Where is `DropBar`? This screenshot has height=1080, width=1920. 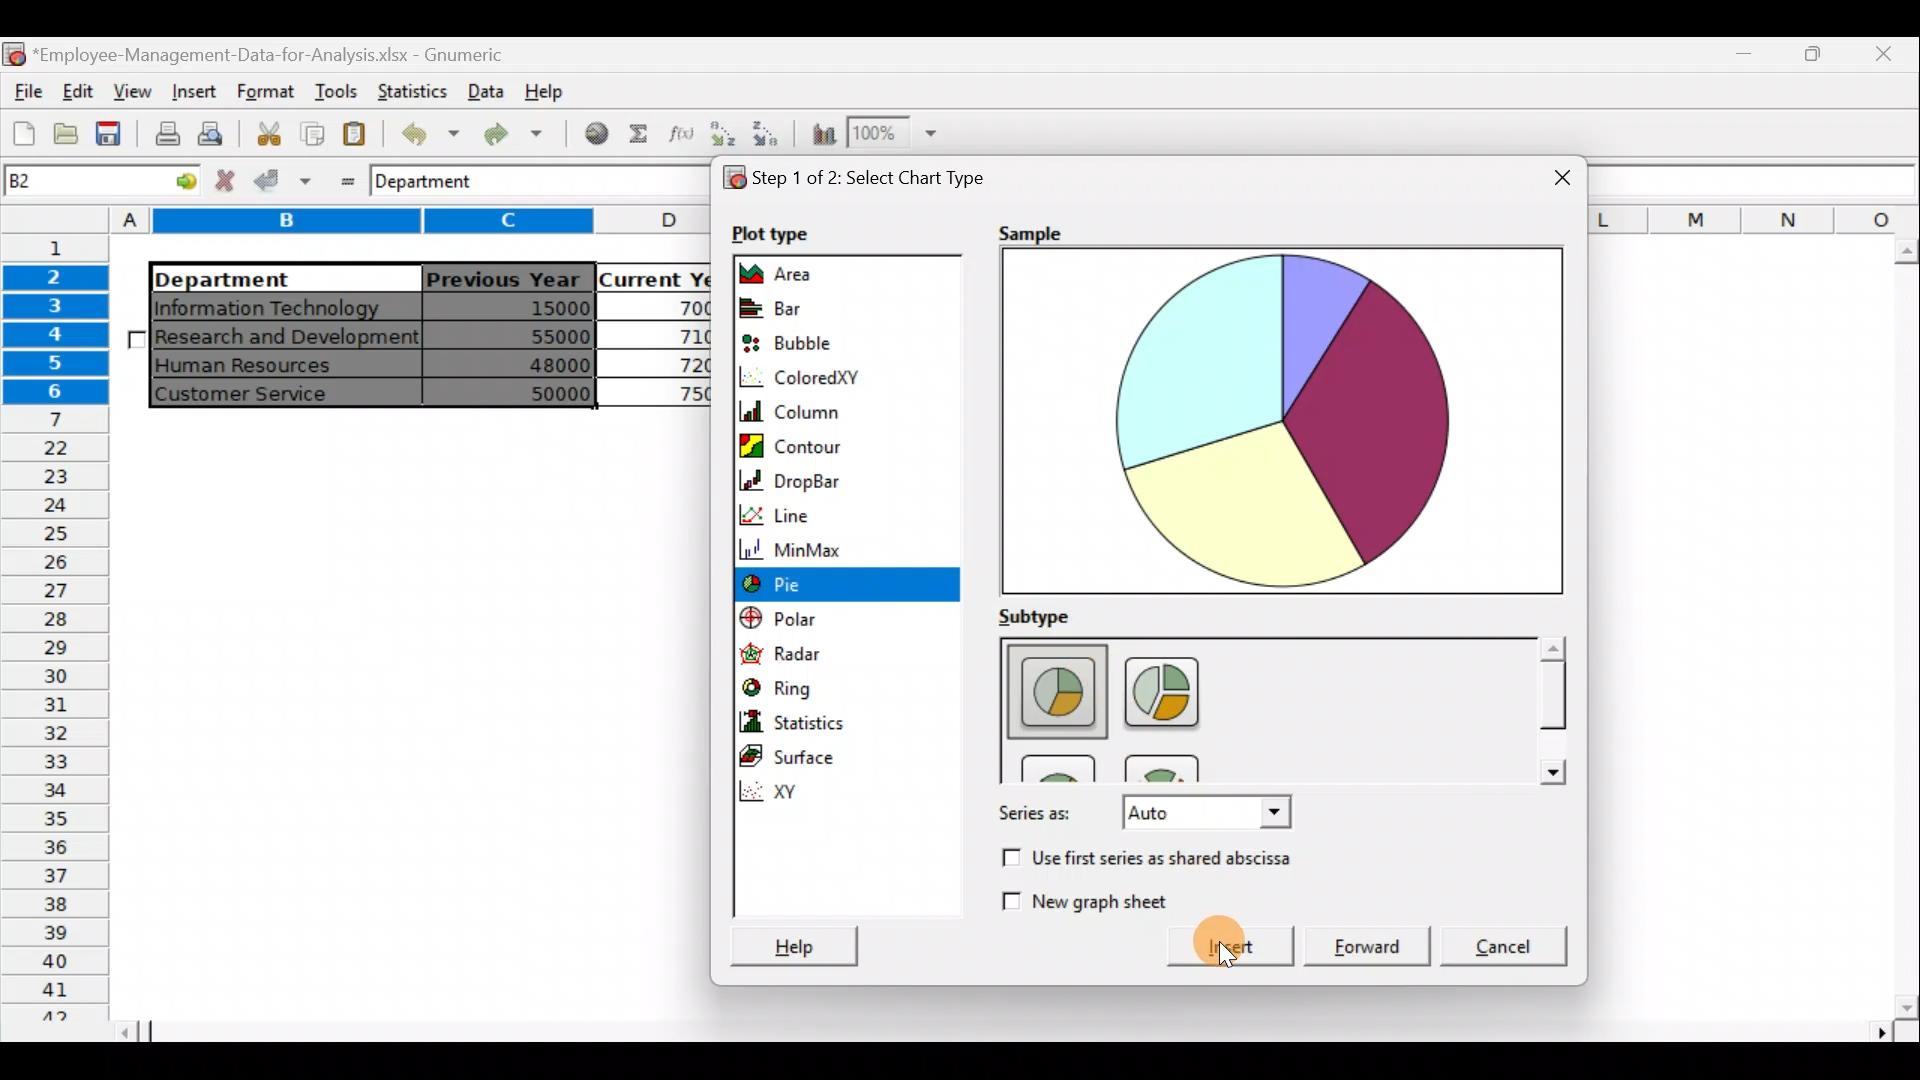
DropBar is located at coordinates (835, 479).